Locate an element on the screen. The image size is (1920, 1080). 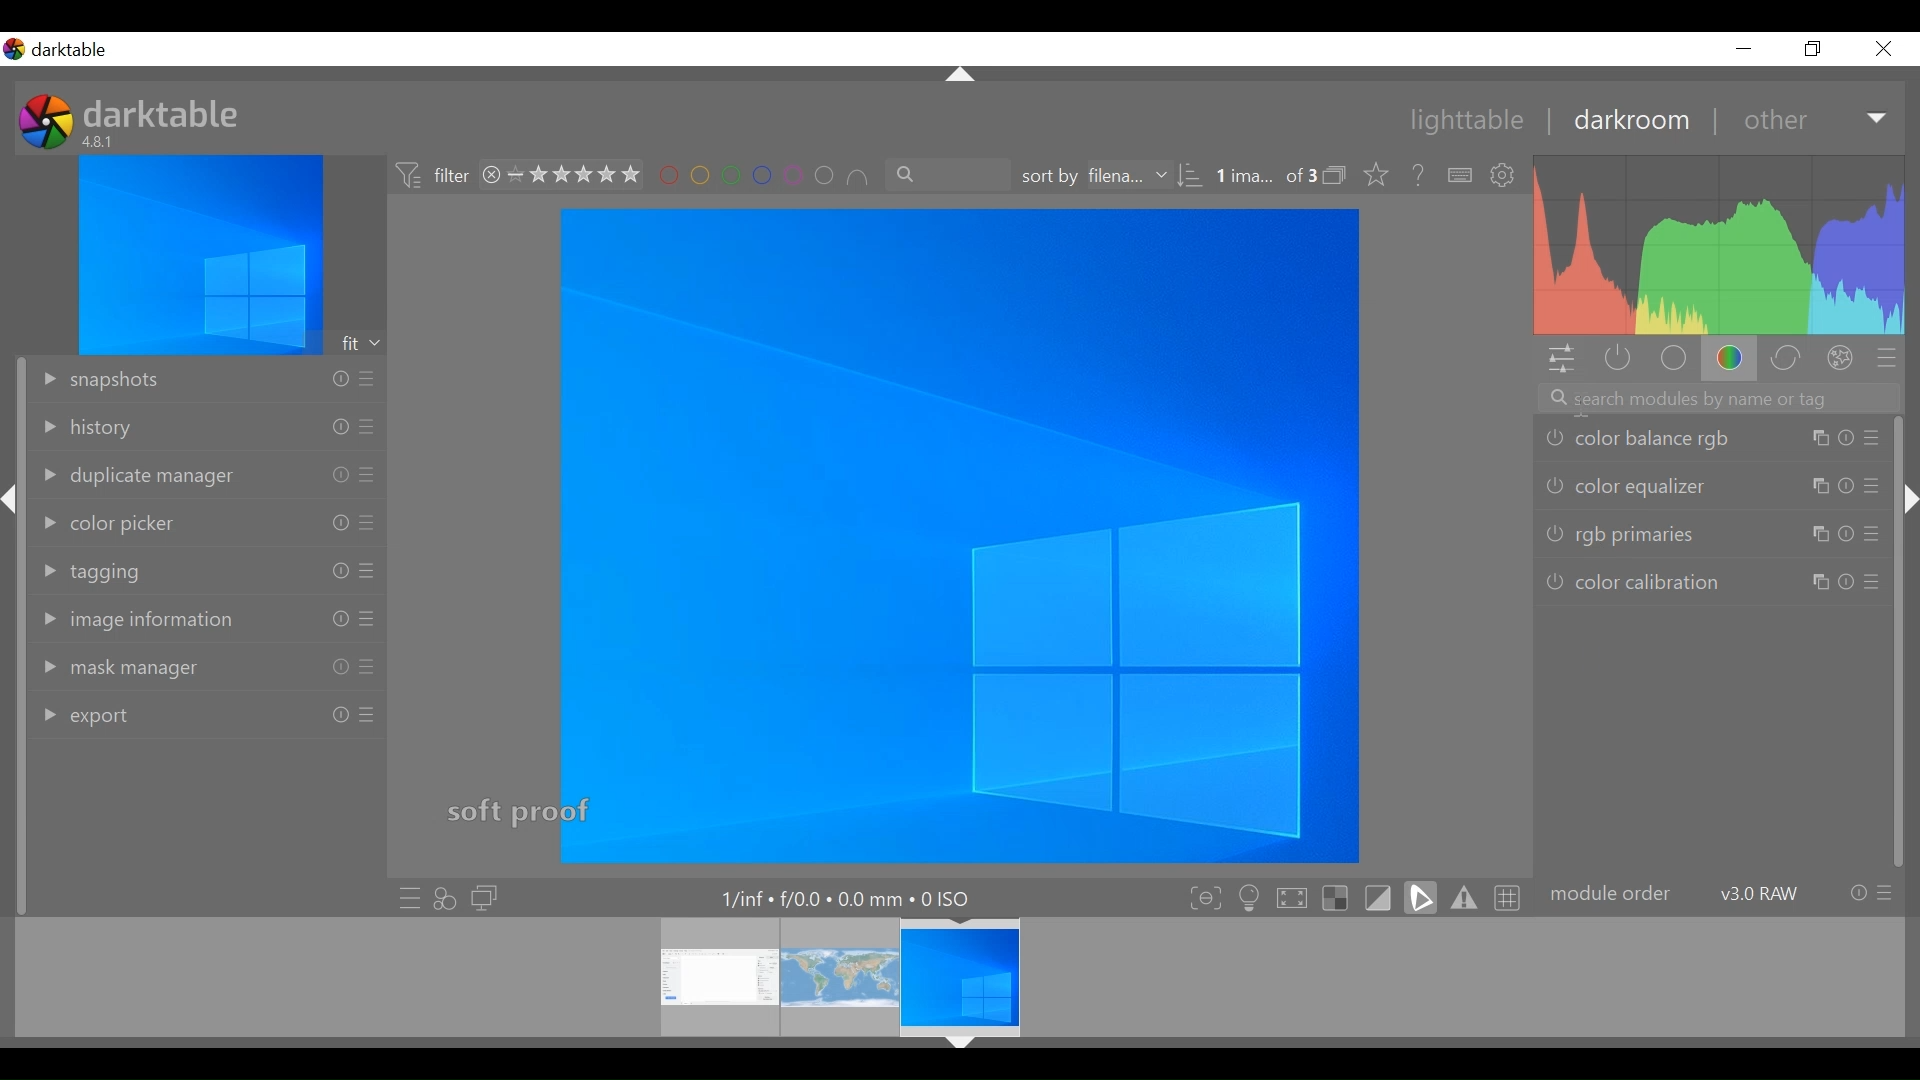
filmstrip is located at coordinates (953, 977).